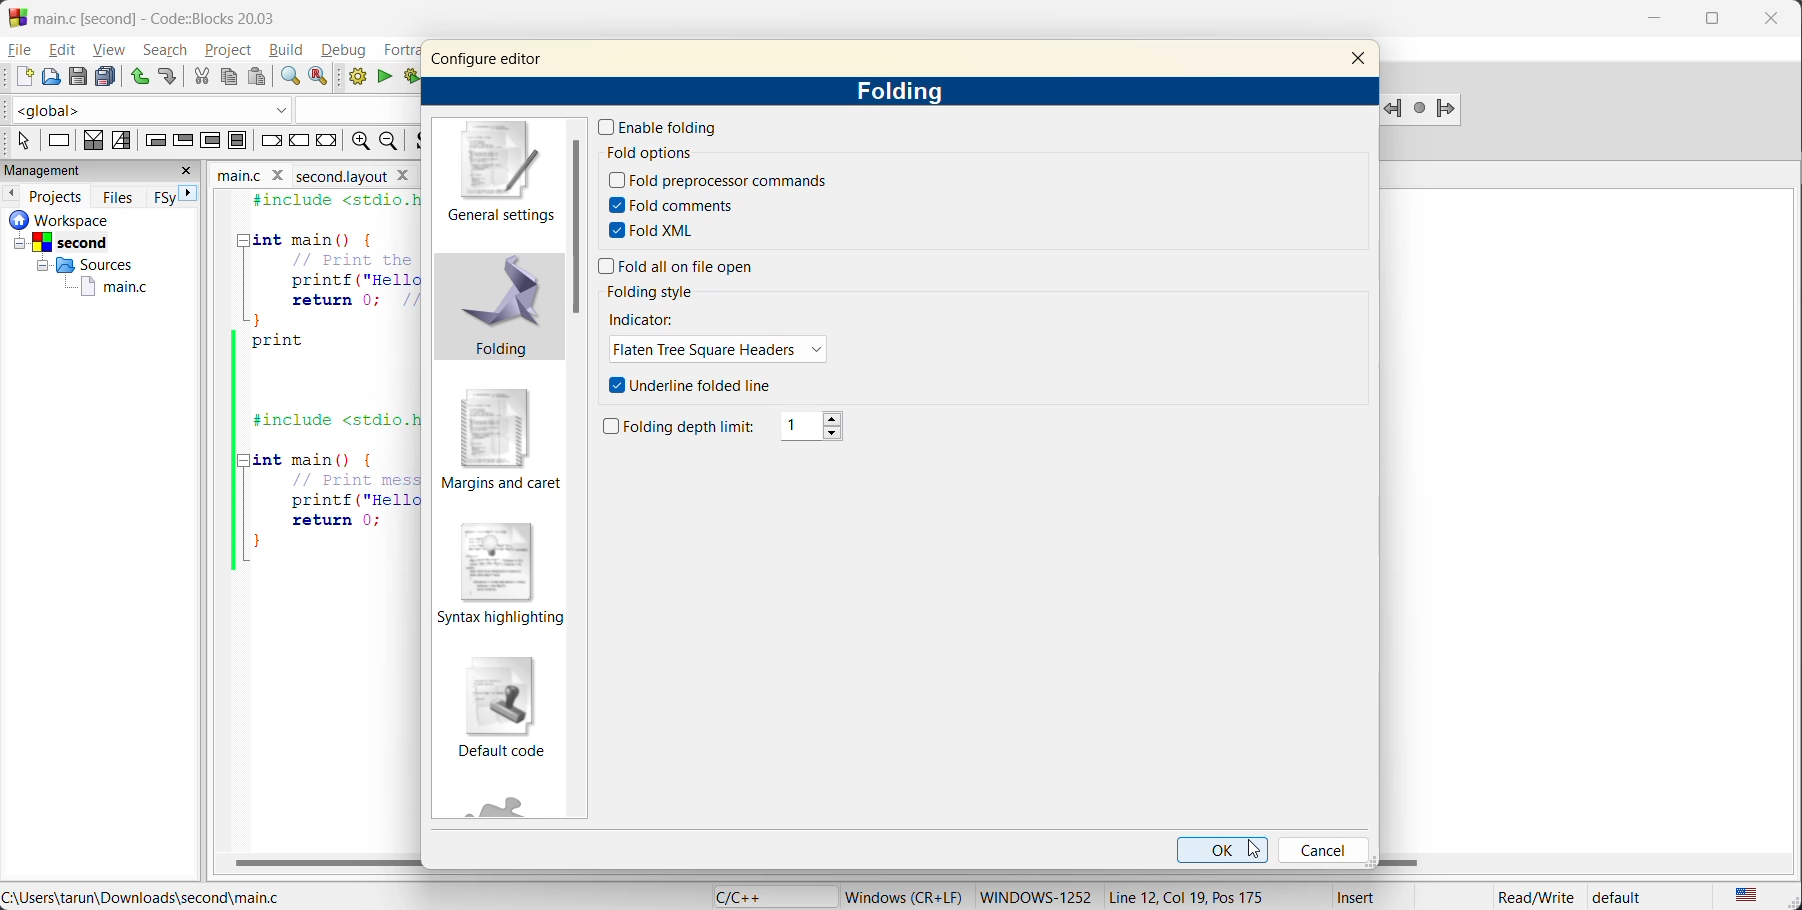  What do you see at coordinates (702, 385) in the screenshot?
I see `underline folded line` at bounding box center [702, 385].